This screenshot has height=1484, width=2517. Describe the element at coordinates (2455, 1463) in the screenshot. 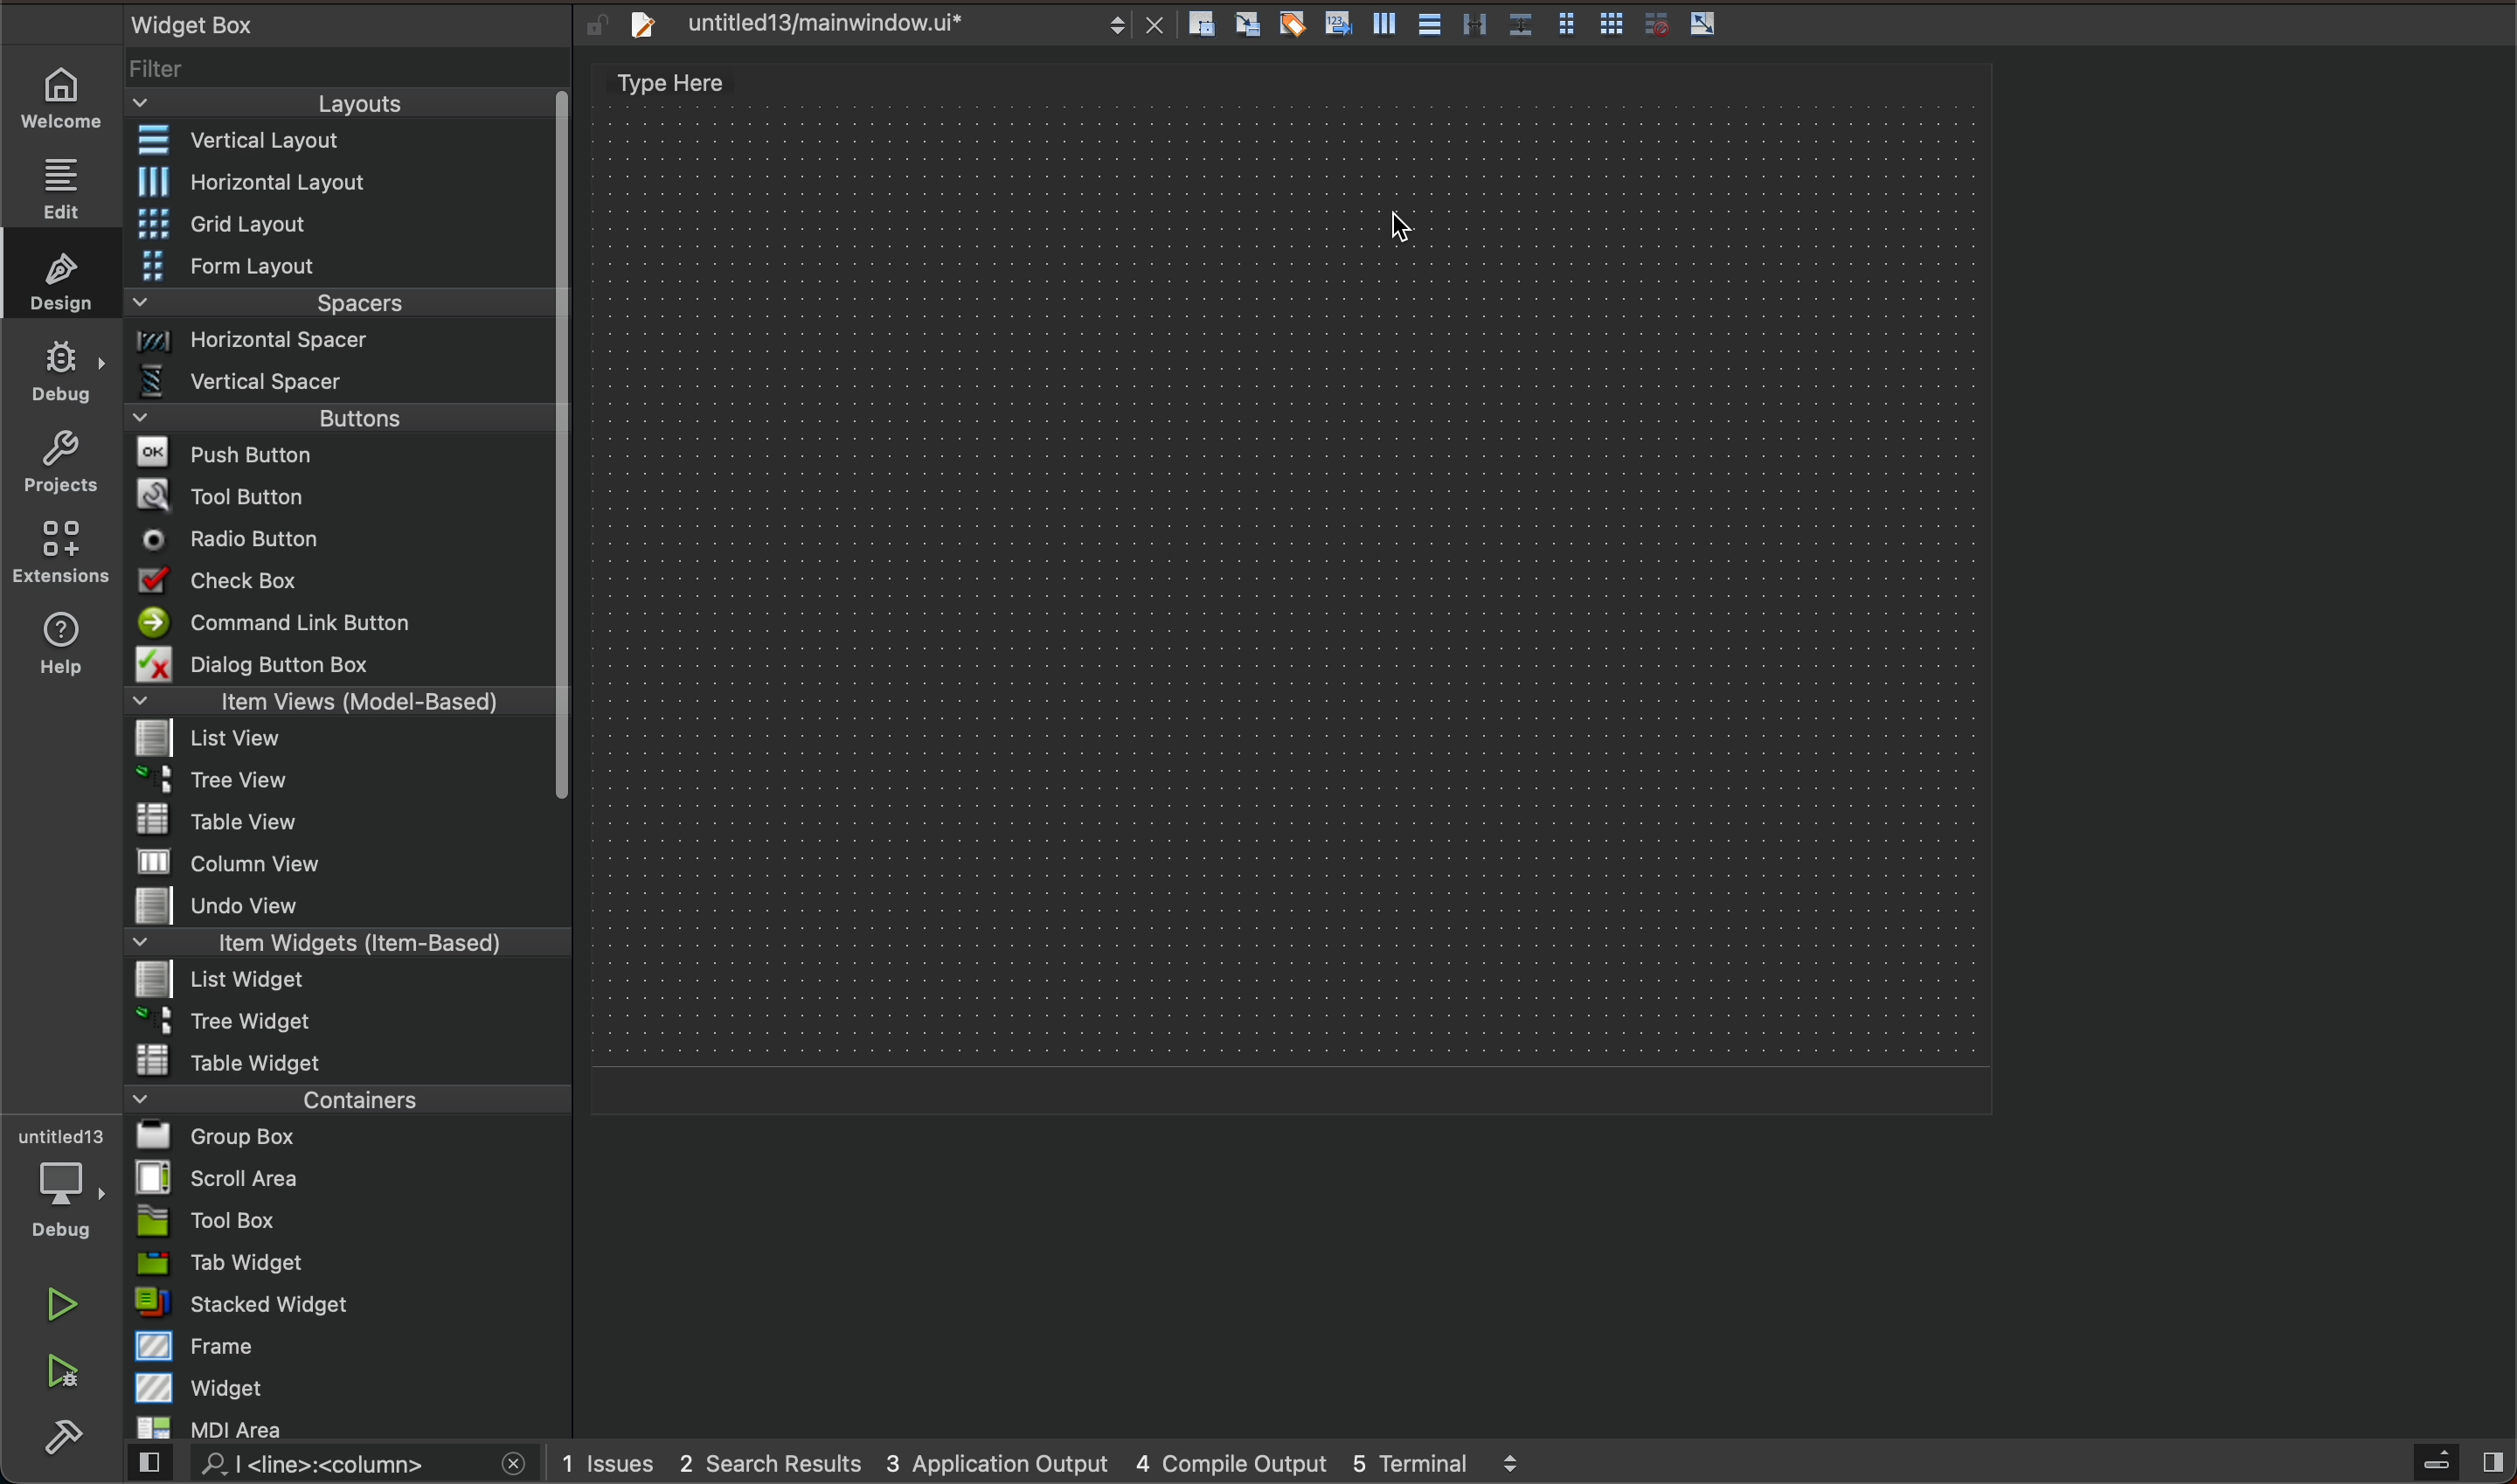

I see `close sidebar` at that location.